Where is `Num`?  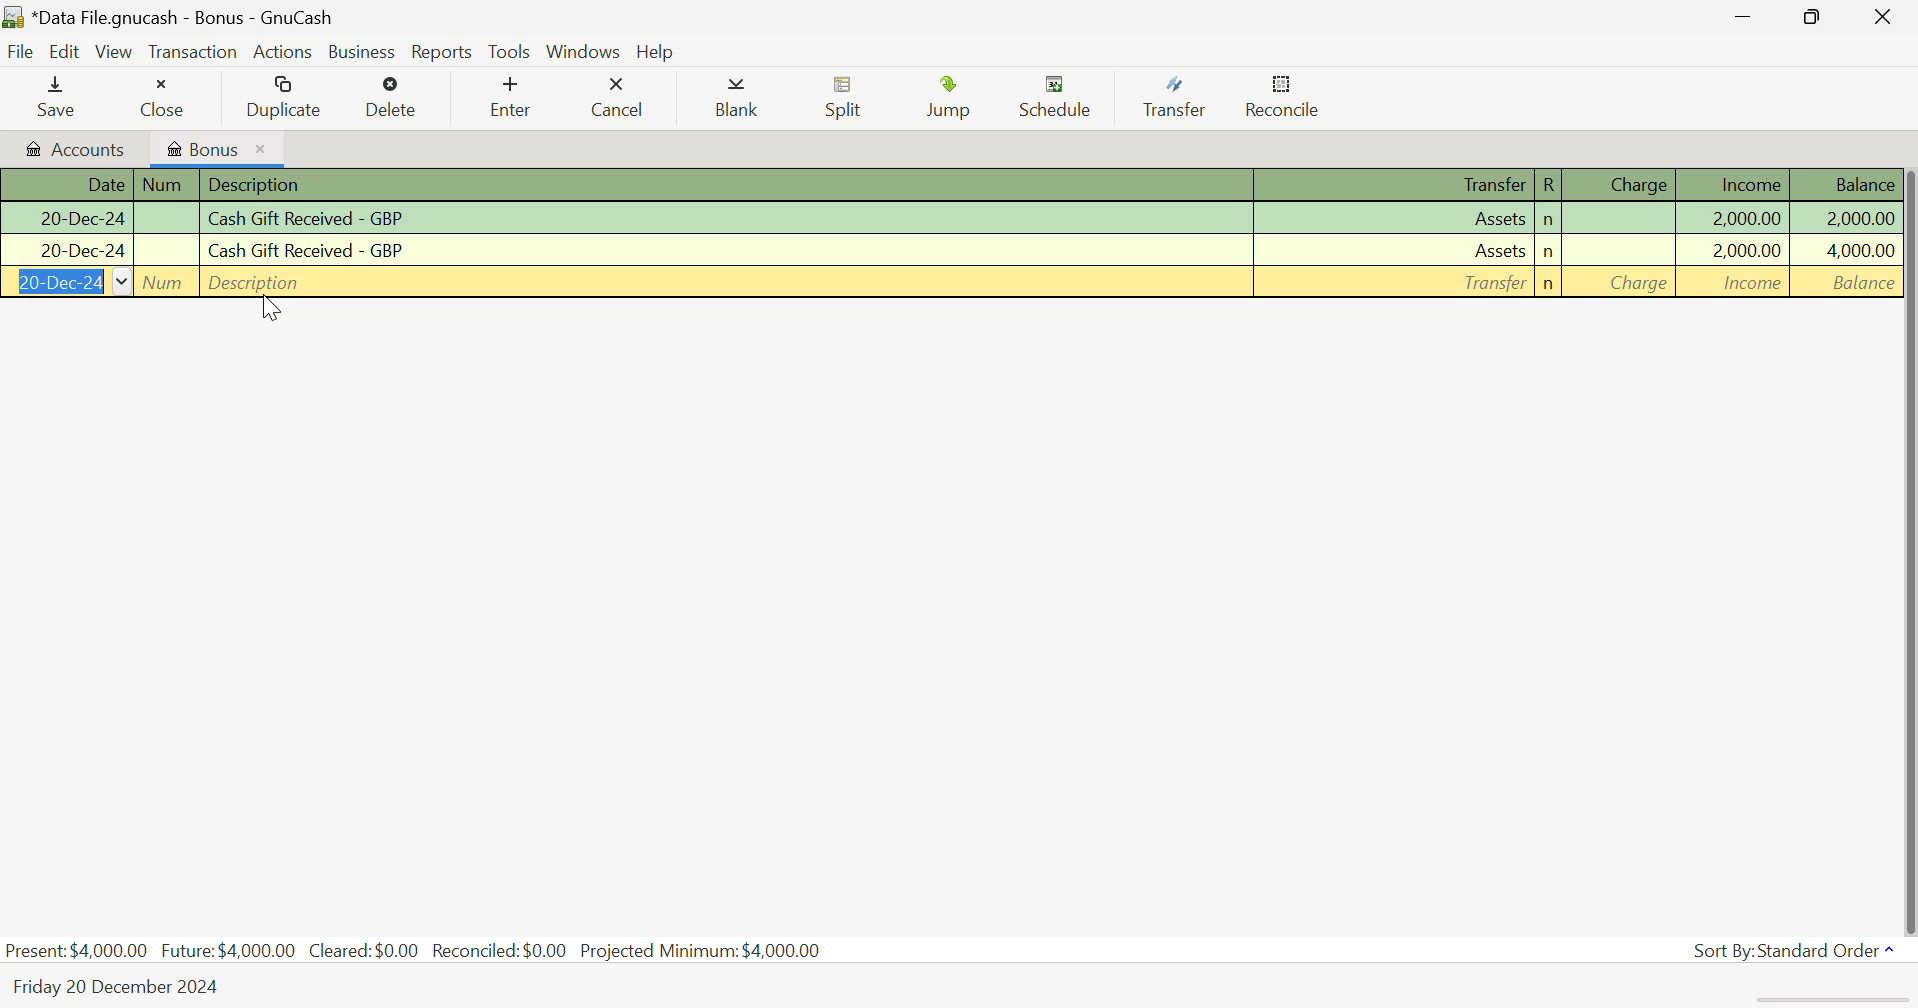
Num is located at coordinates (167, 251).